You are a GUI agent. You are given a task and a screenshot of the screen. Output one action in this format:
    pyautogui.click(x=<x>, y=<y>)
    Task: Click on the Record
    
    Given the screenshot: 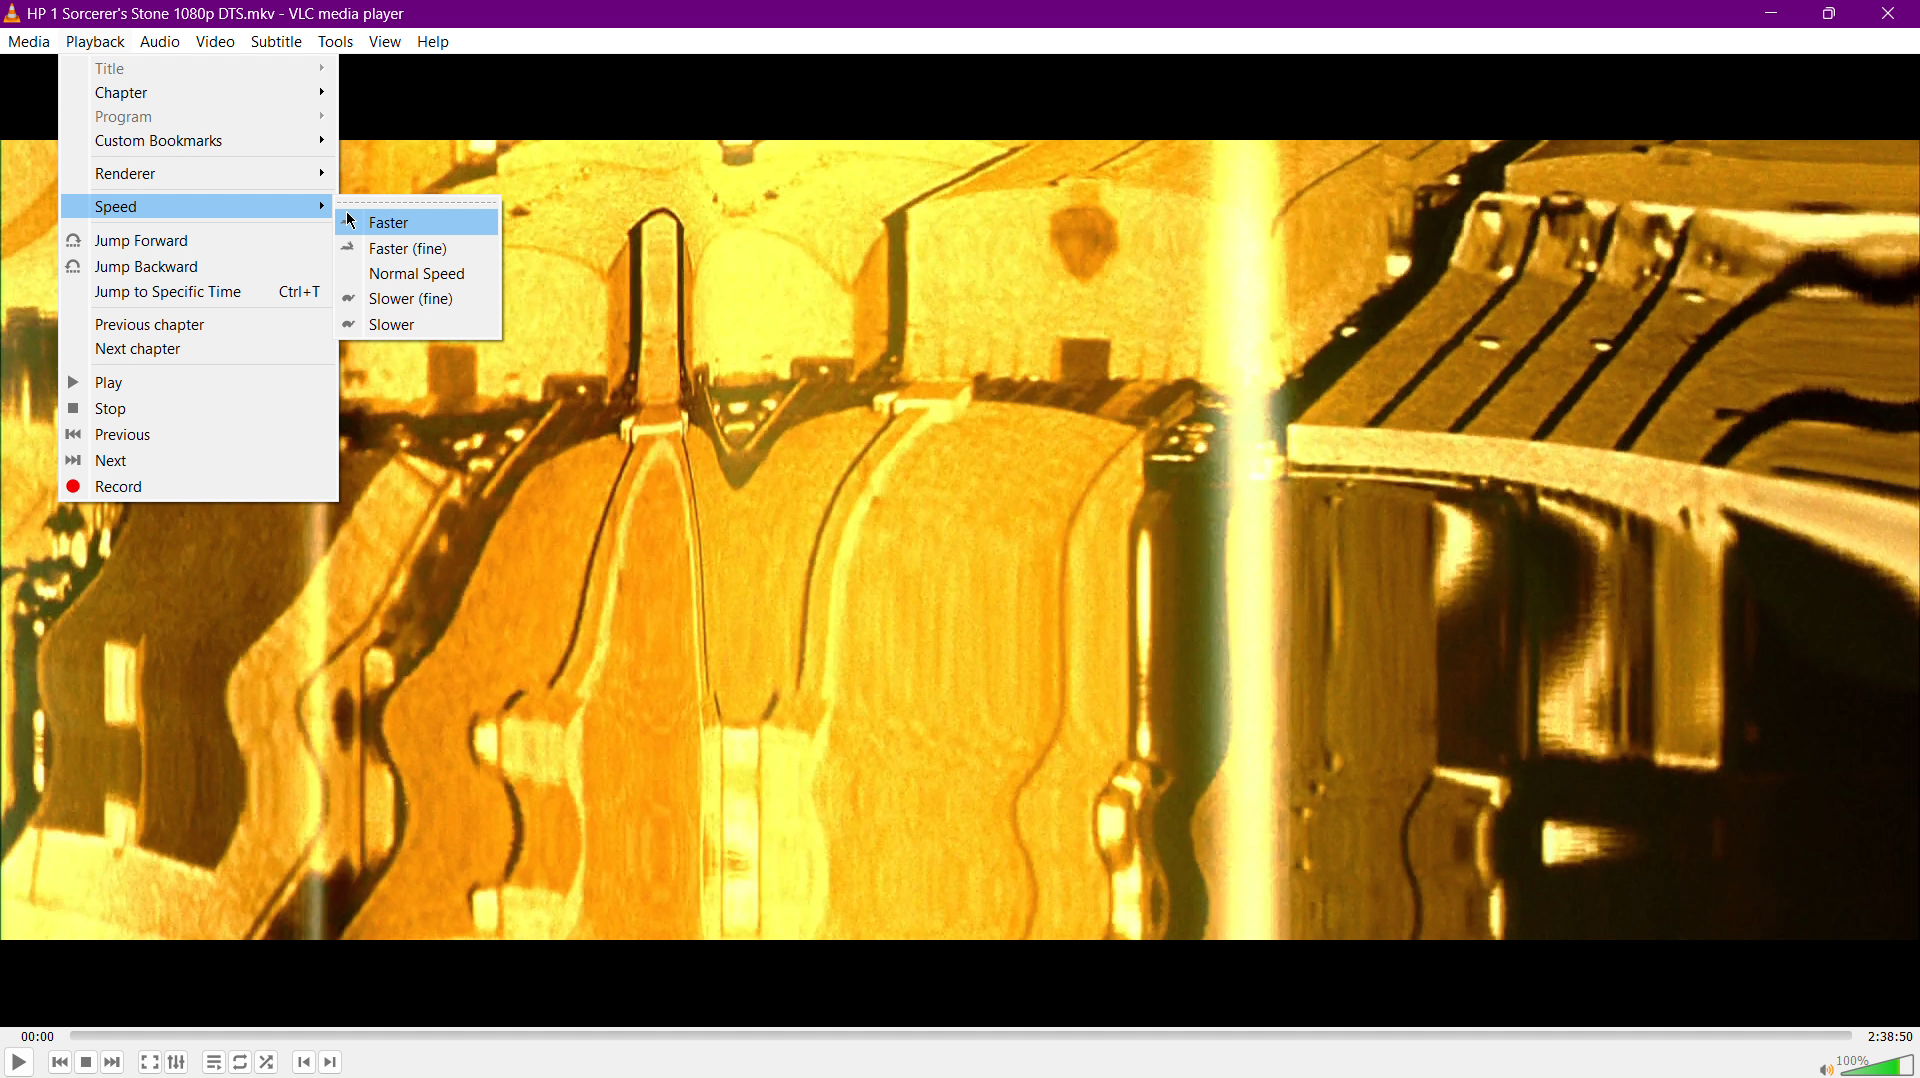 What is the action you would take?
    pyautogui.click(x=120, y=486)
    